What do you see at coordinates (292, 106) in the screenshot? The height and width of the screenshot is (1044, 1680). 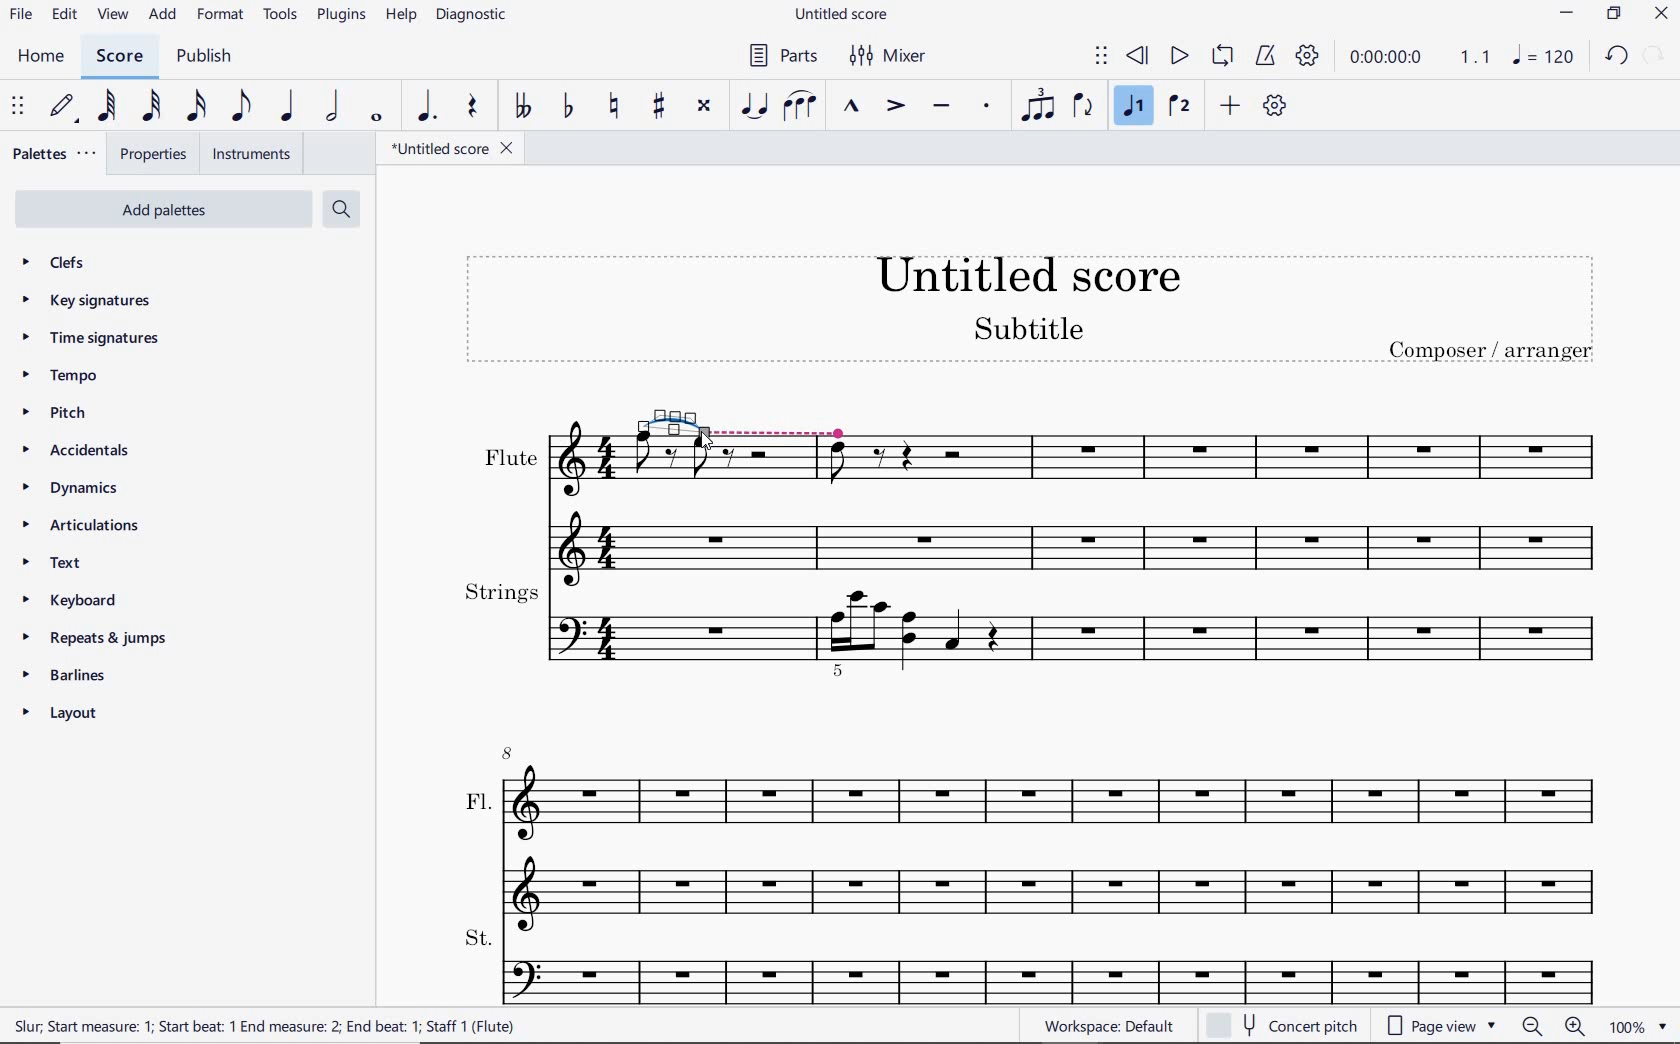 I see `QUARTER NOTE` at bounding box center [292, 106].